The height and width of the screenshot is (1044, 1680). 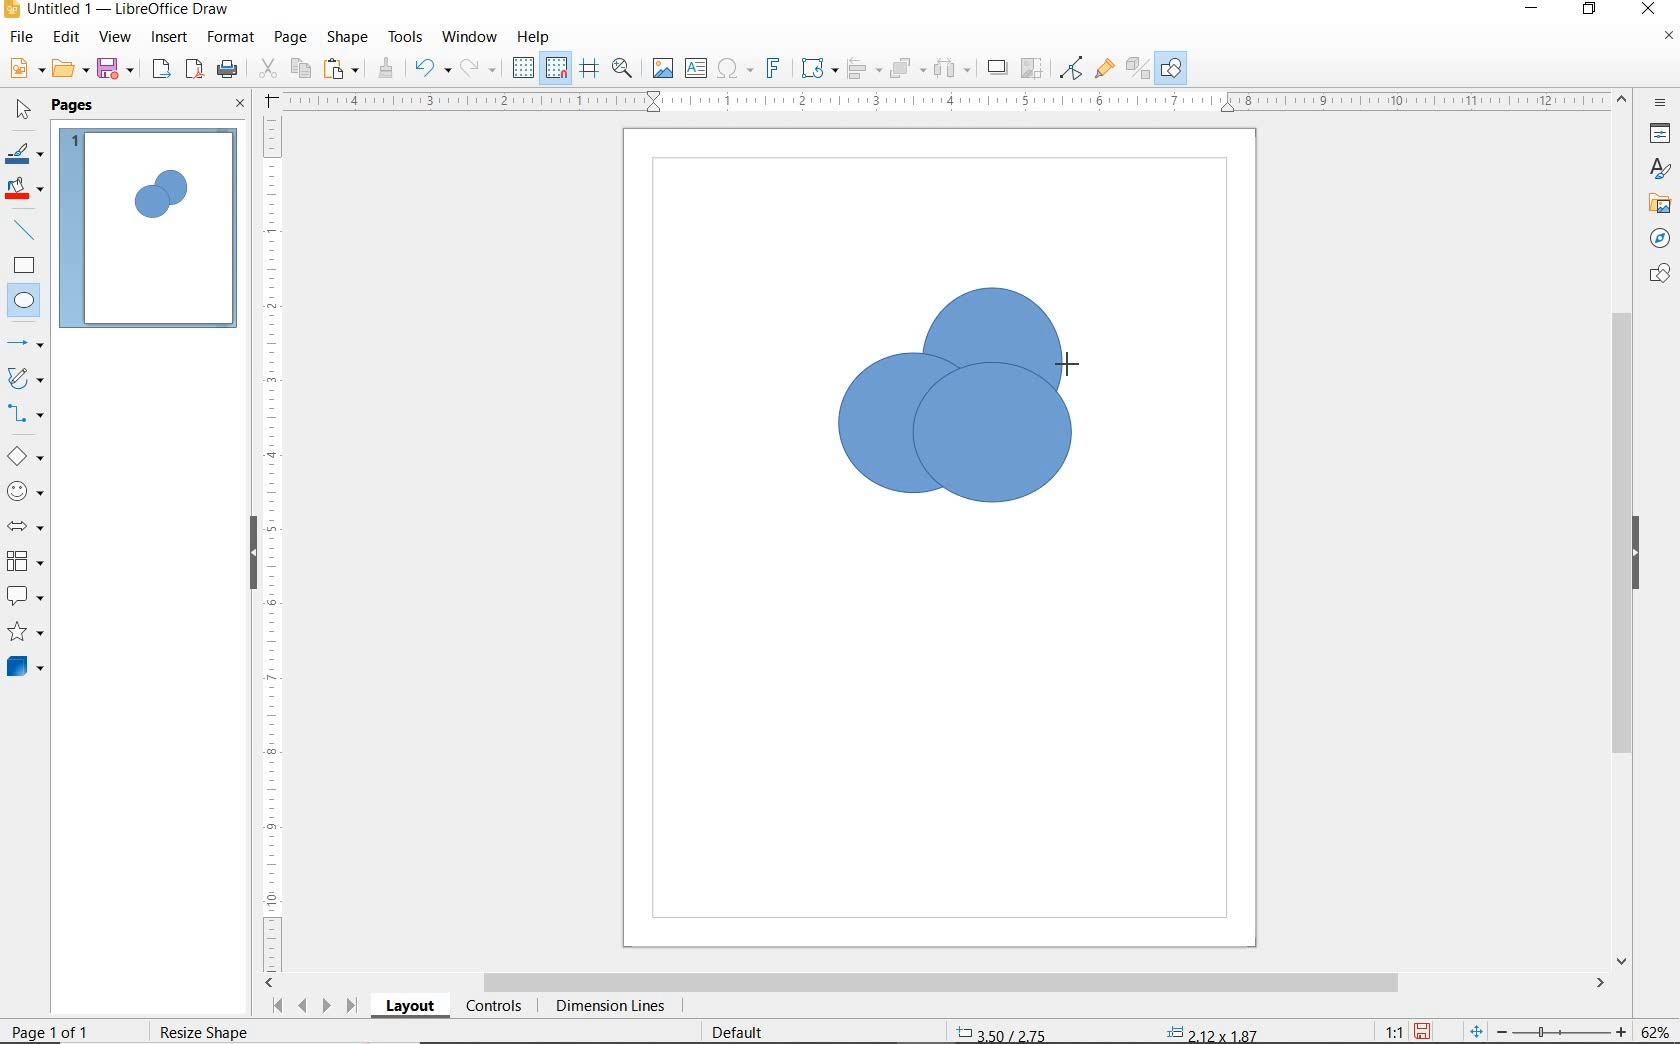 I want to click on ELLIPSE TOOL, so click(x=1067, y=362).